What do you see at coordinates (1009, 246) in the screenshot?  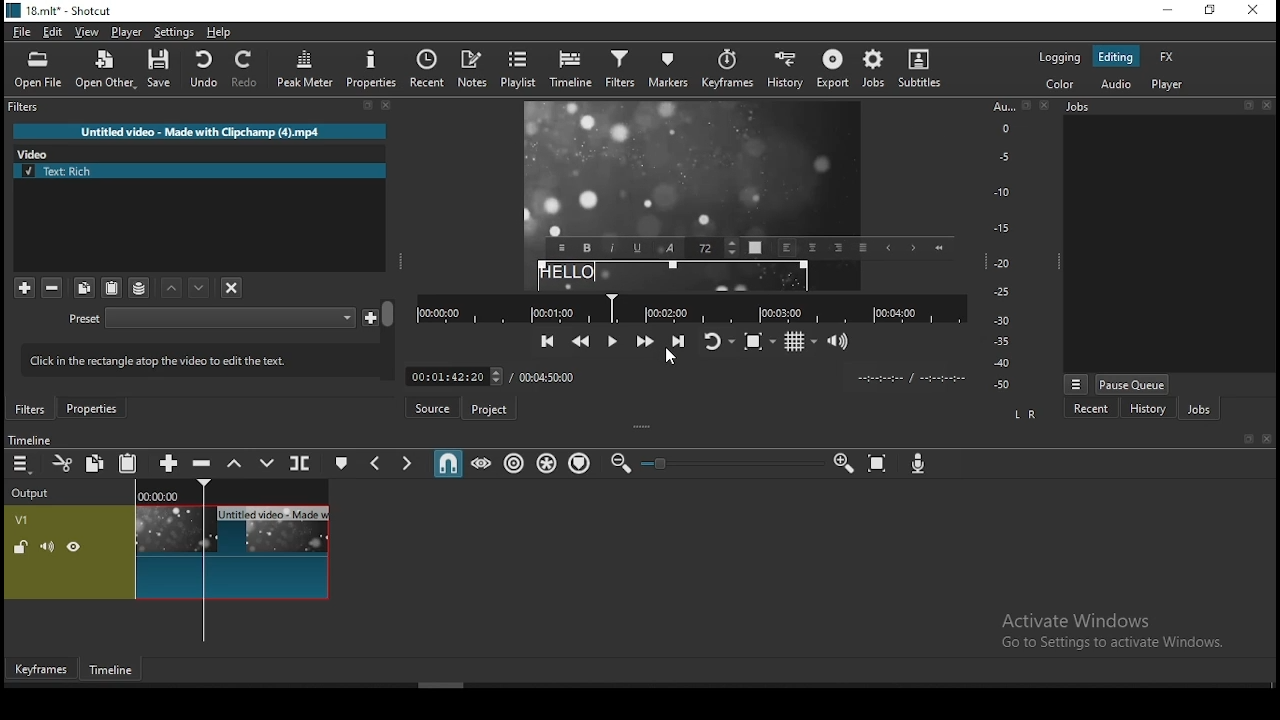 I see `Audio Level` at bounding box center [1009, 246].